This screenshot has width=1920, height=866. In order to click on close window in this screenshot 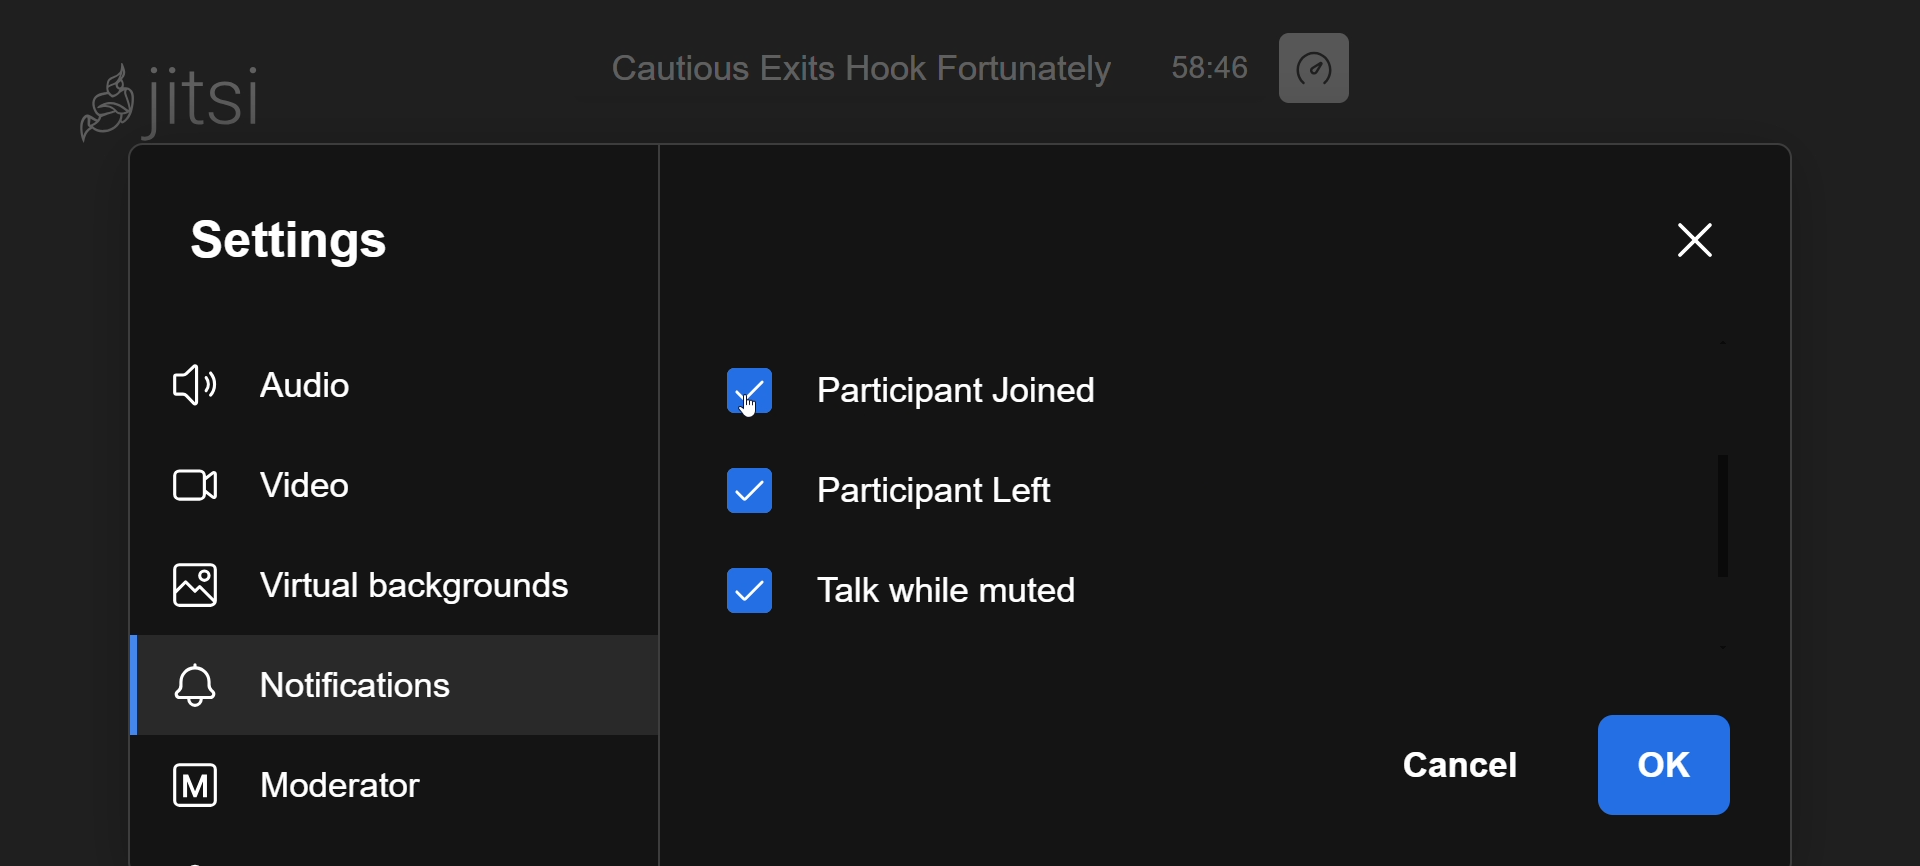, I will do `click(1690, 242)`.